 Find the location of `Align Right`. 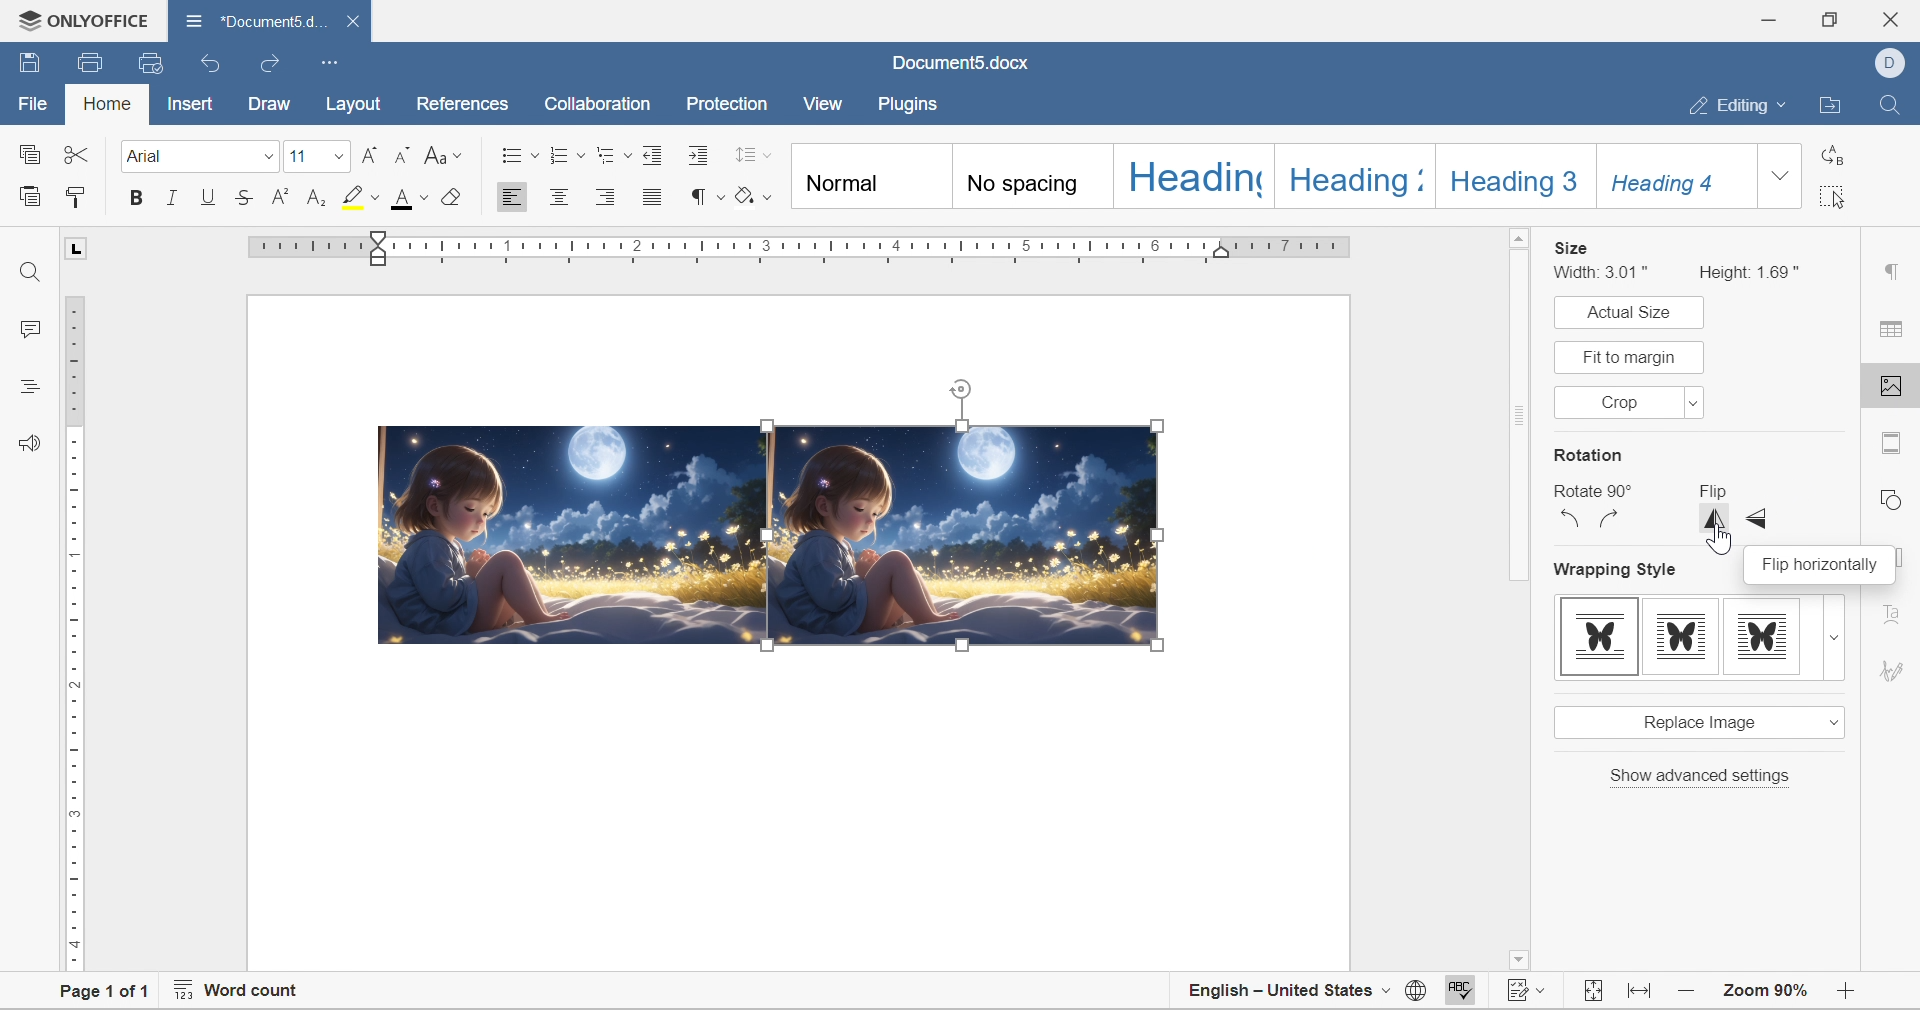

Align Right is located at coordinates (612, 197).